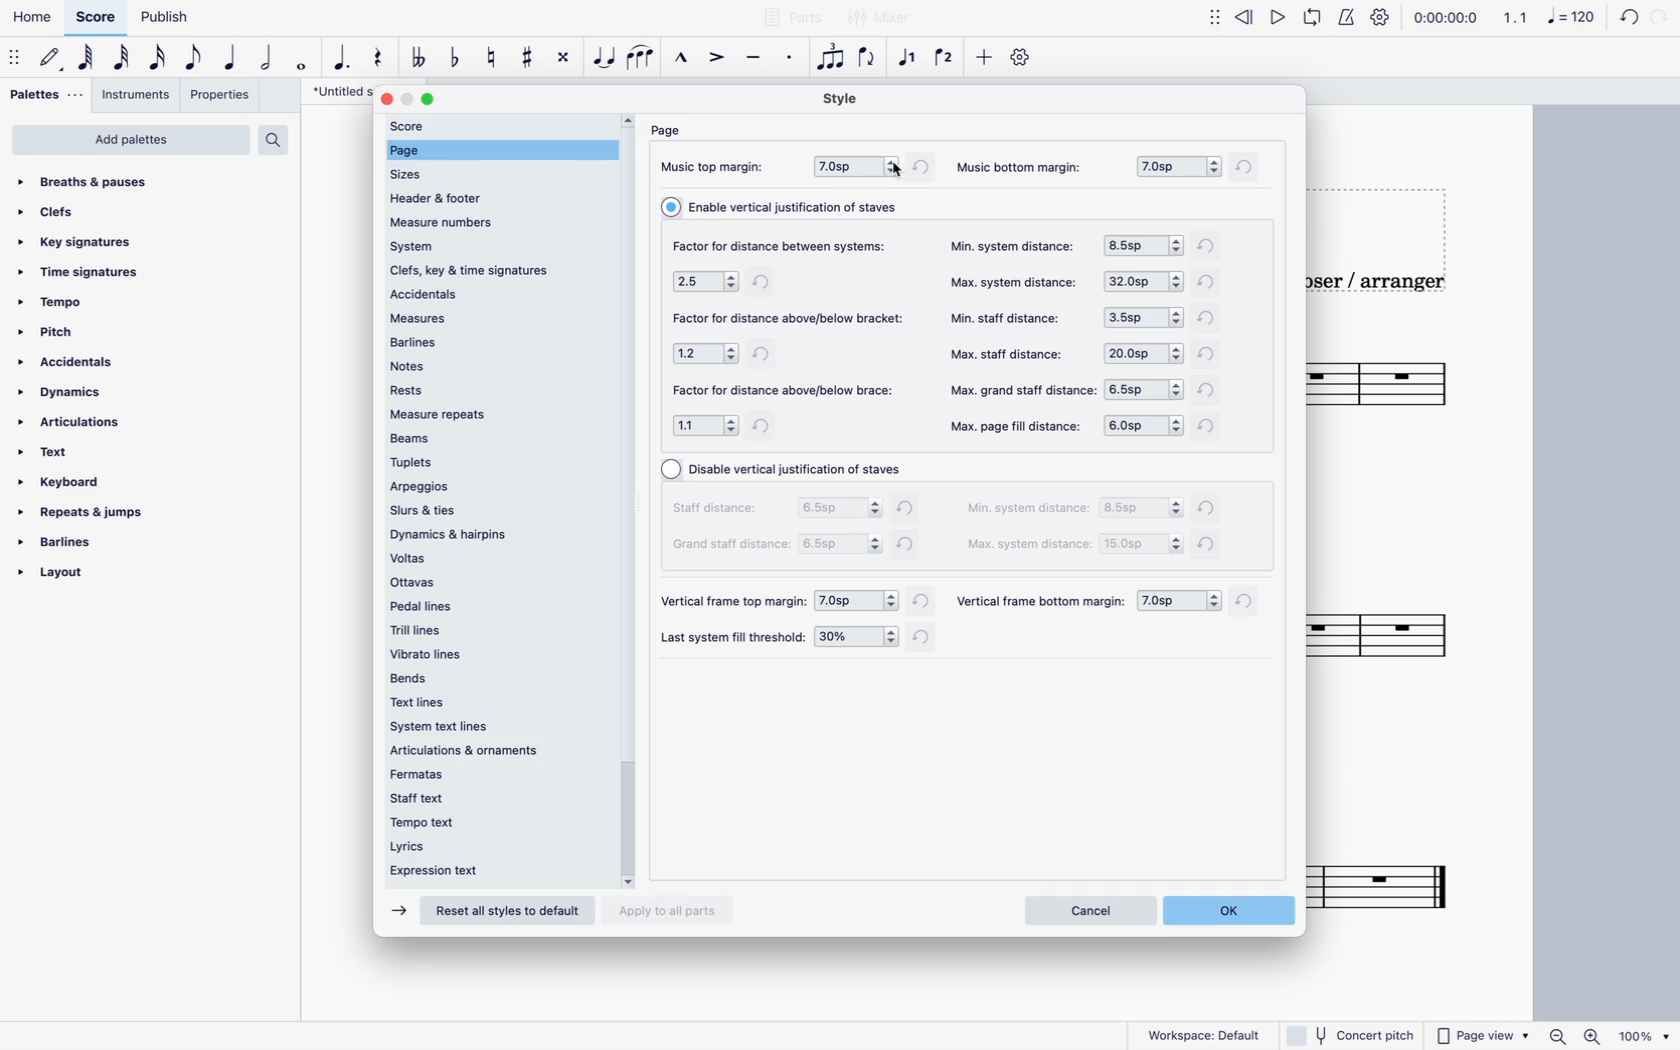 Image resolution: width=1680 pixels, height=1050 pixels. Describe the element at coordinates (1019, 392) in the screenshot. I see `max grand staff distance` at that location.